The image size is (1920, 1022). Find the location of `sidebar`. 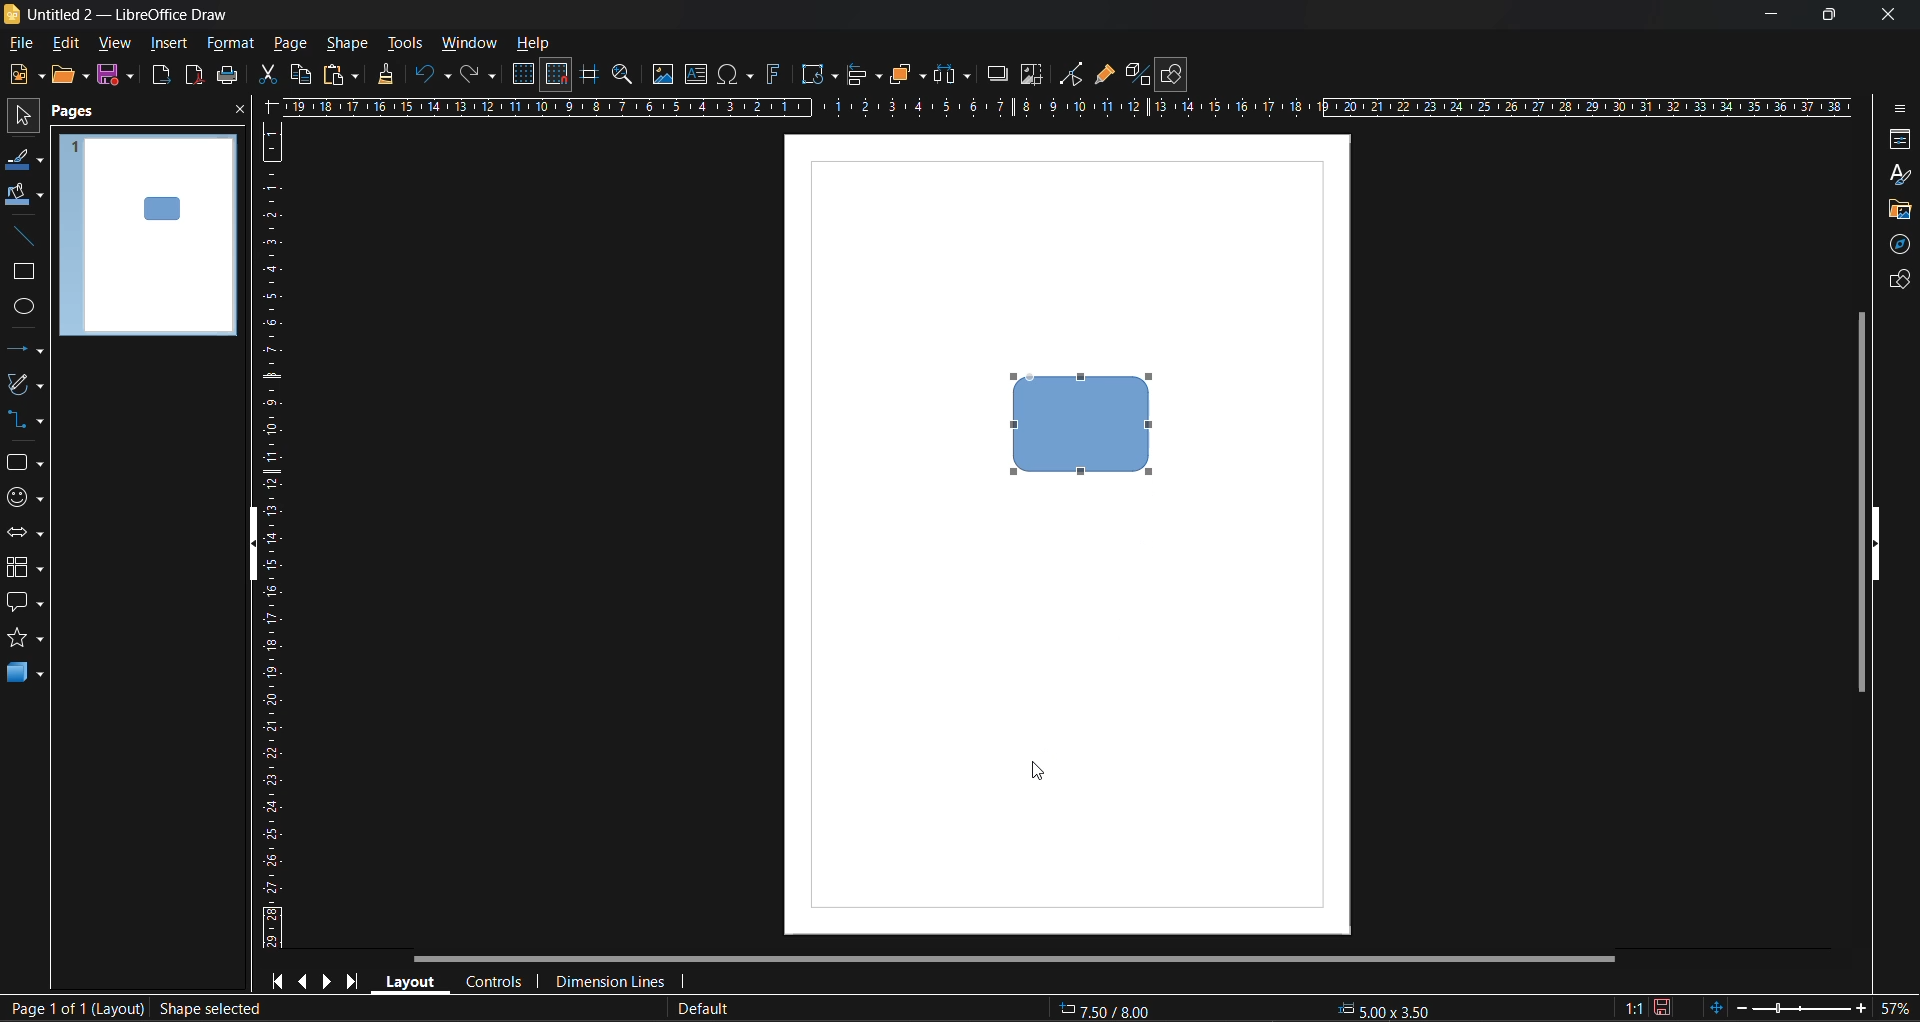

sidebar is located at coordinates (1897, 112).